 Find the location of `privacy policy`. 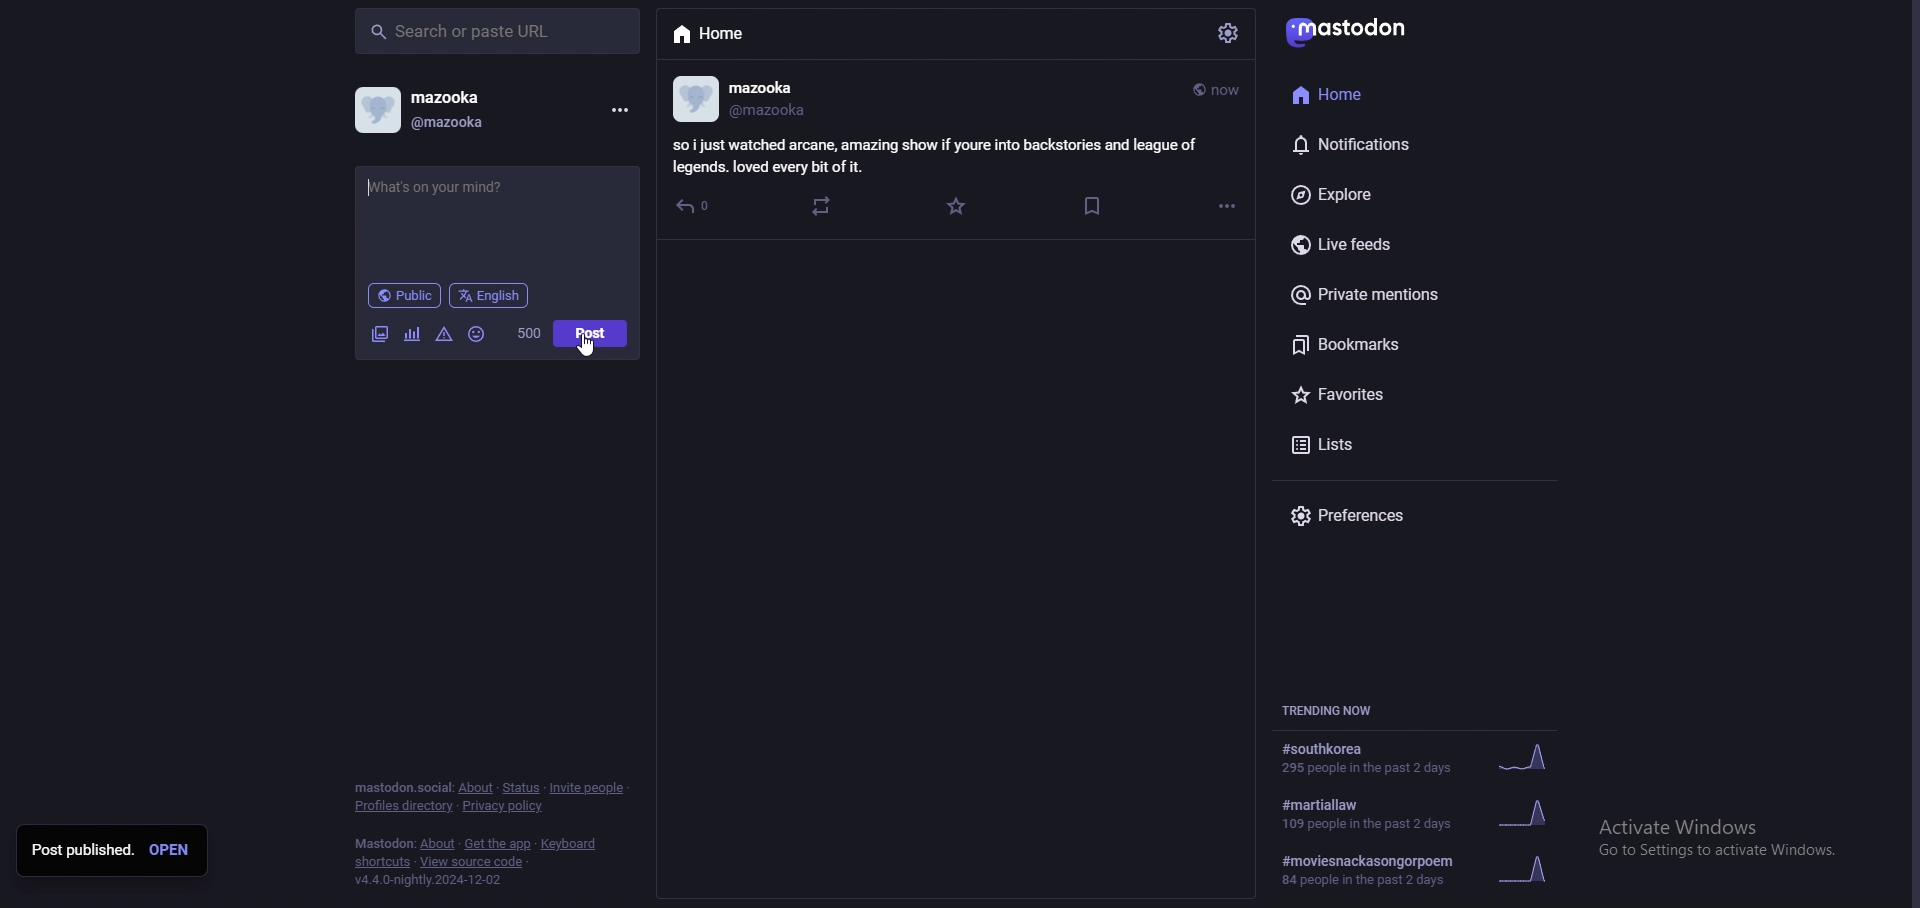

privacy policy is located at coordinates (507, 806).